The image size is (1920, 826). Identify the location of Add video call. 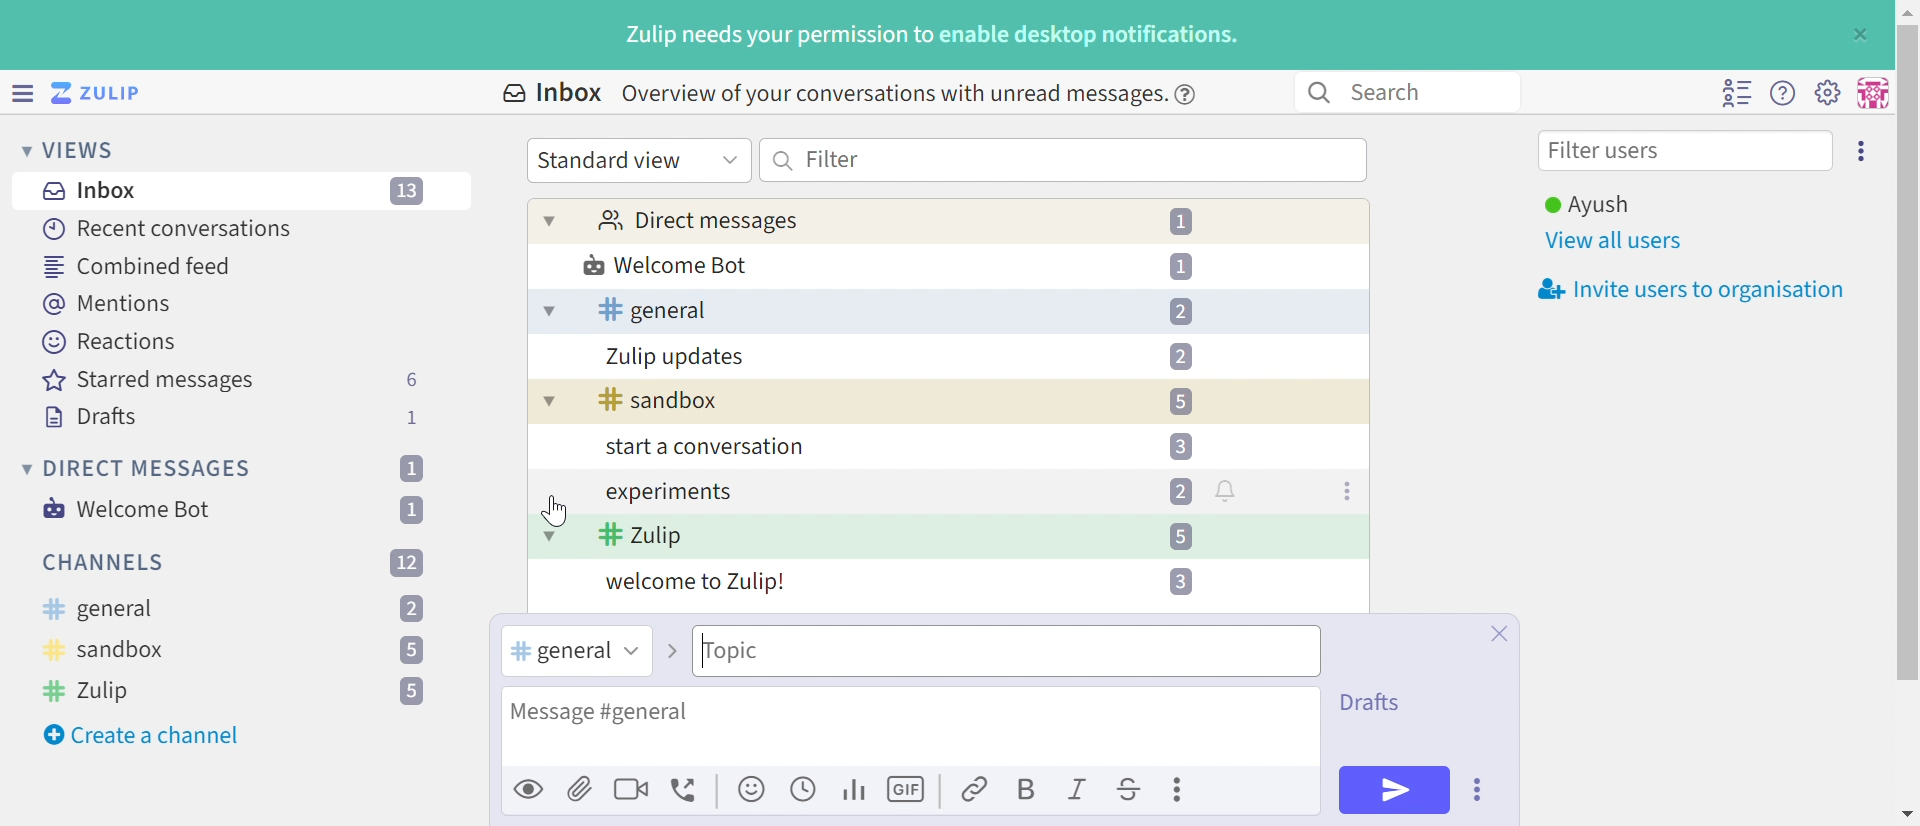
(631, 788).